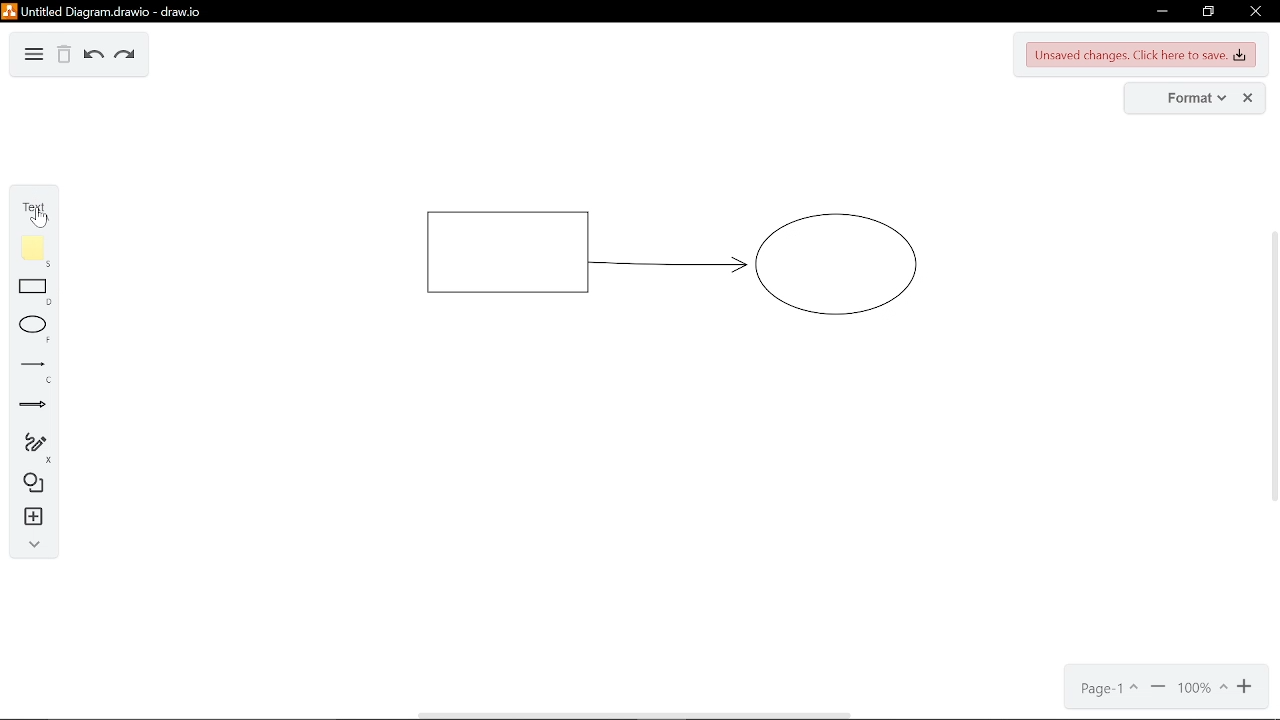 This screenshot has height=720, width=1280. What do you see at coordinates (34, 371) in the screenshot?
I see `lines` at bounding box center [34, 371].